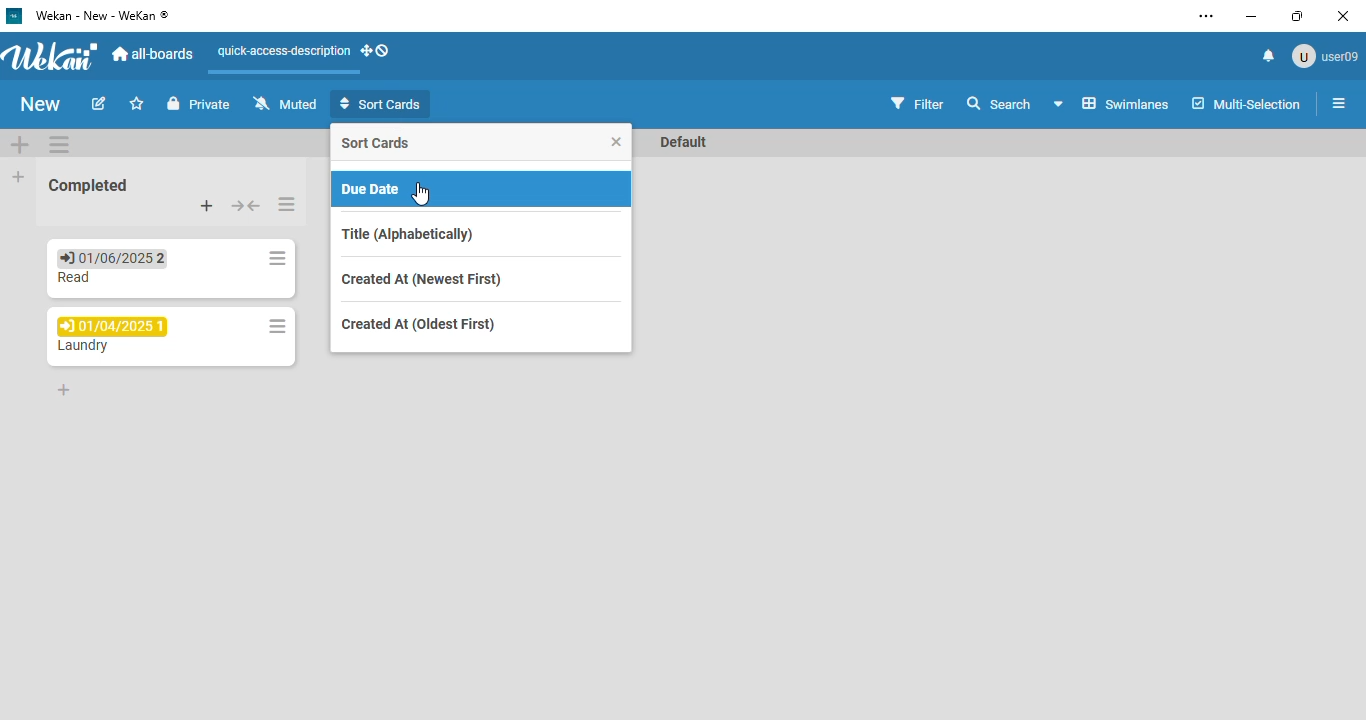 This screenshot has width=1366, height=720. What do you see at coordinates (52, 54) in the screenshot?
I see `wekan` at bounding box center [52, 54].